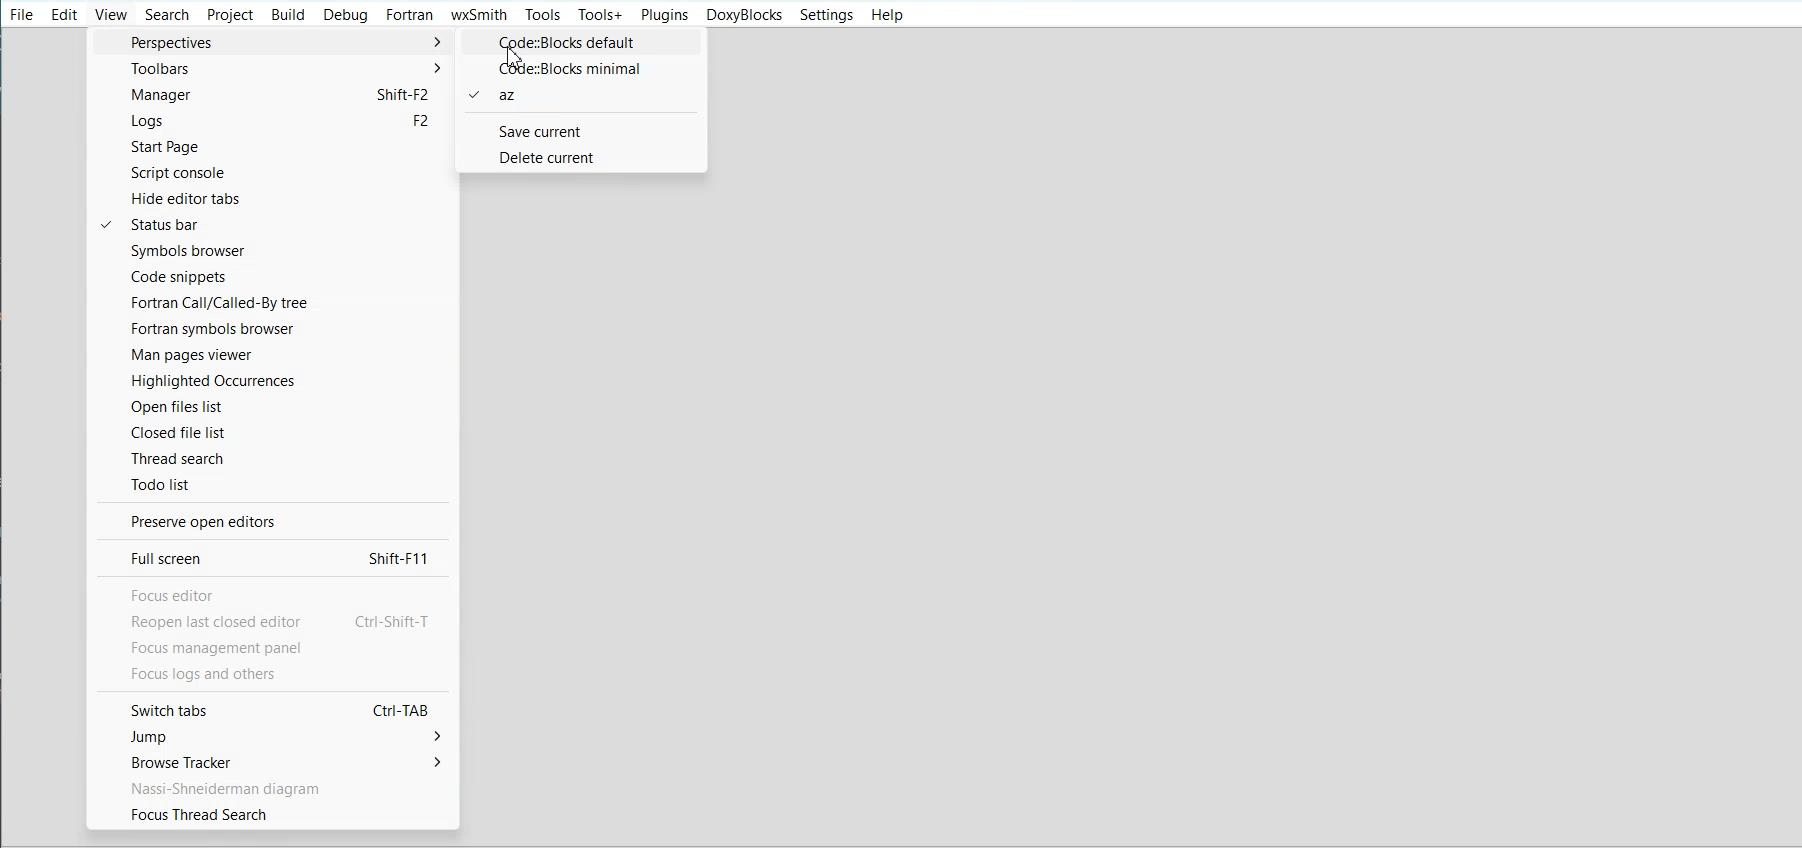 This screenshot has height=848, width=1802. I want to click on Status bar, so click(275, 224).